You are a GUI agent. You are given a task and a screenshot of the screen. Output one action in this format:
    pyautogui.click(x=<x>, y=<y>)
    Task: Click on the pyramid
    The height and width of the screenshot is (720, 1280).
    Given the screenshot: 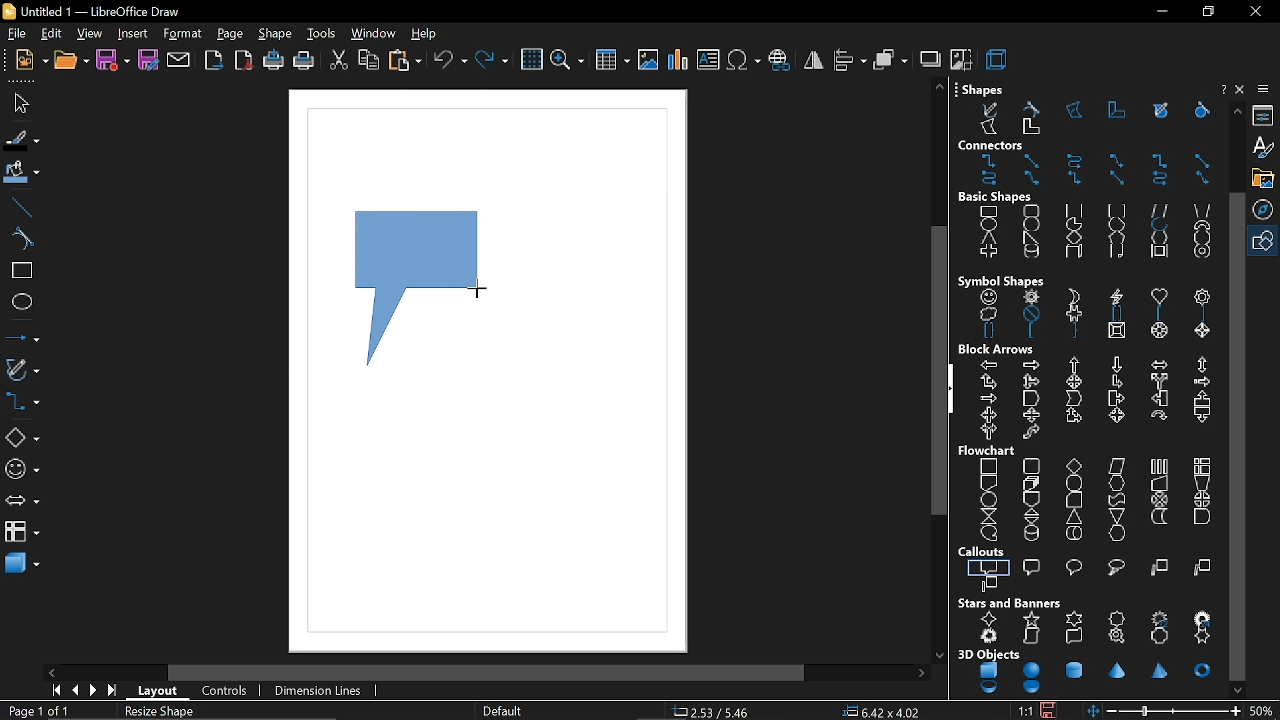 What is the action you would take?
    pyautogui.click(x=1162, y=672)
    